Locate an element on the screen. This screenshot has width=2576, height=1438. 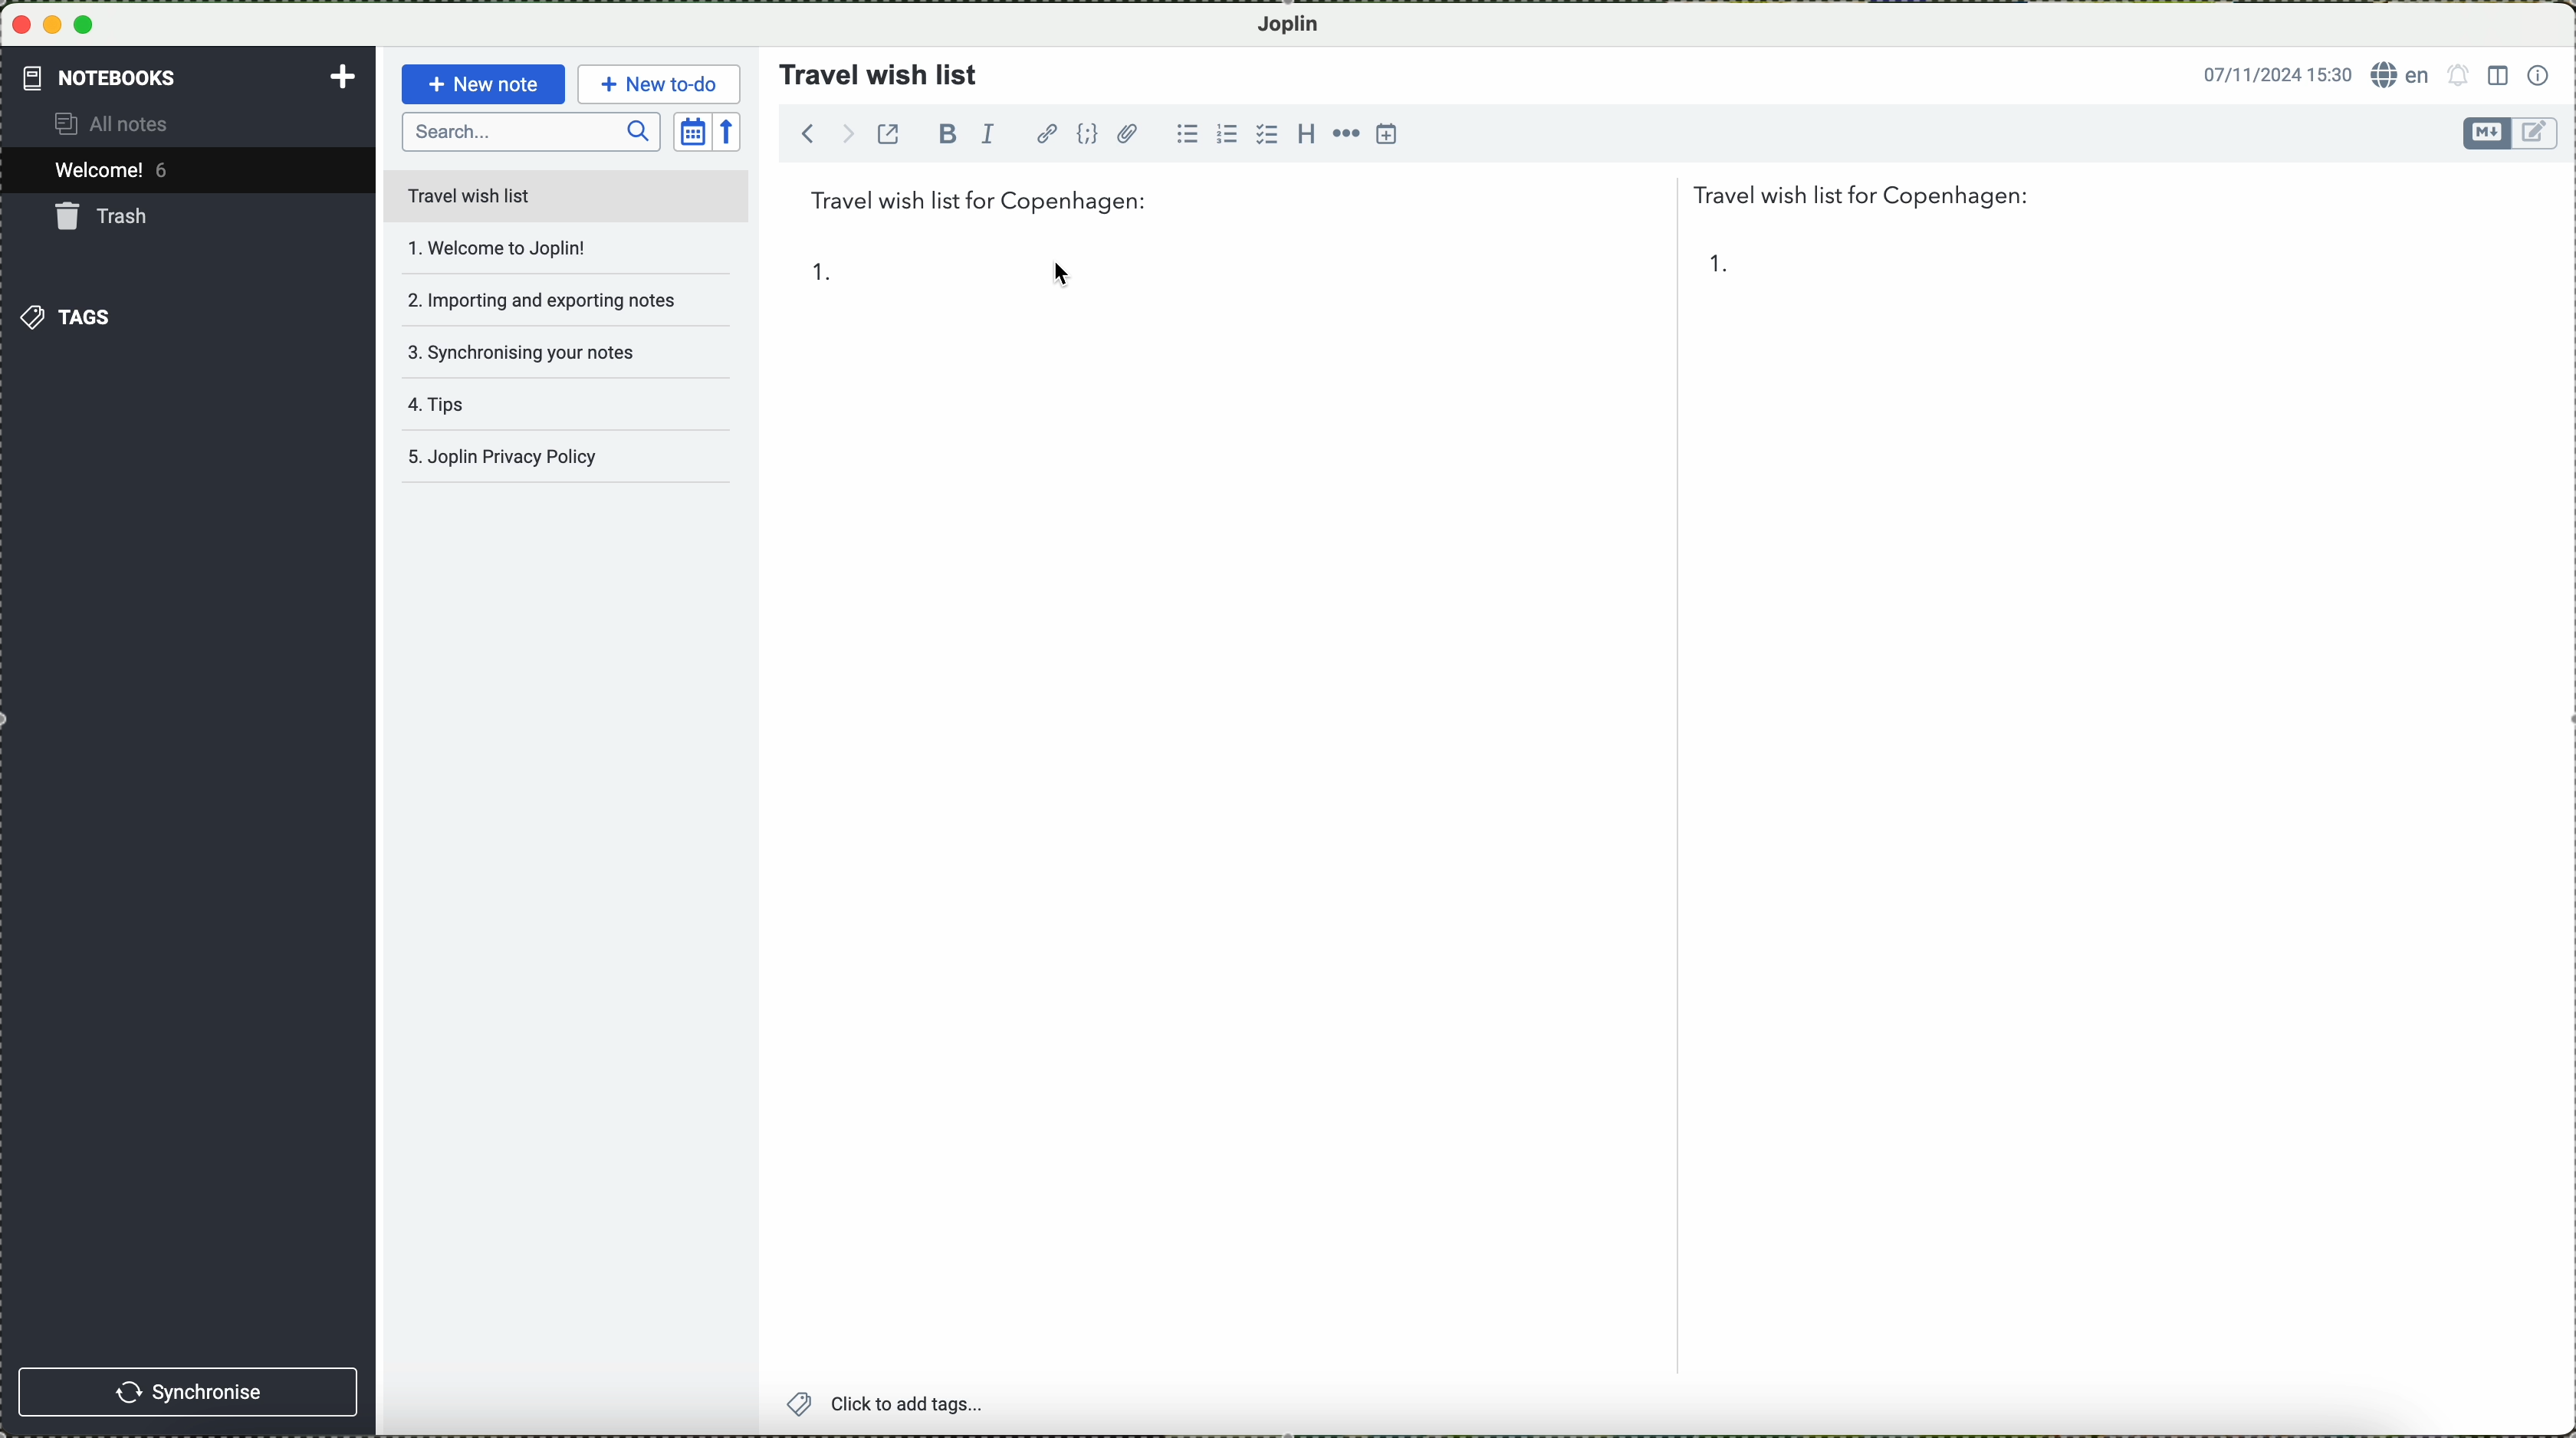
language is located at coordinates (2401, 75).